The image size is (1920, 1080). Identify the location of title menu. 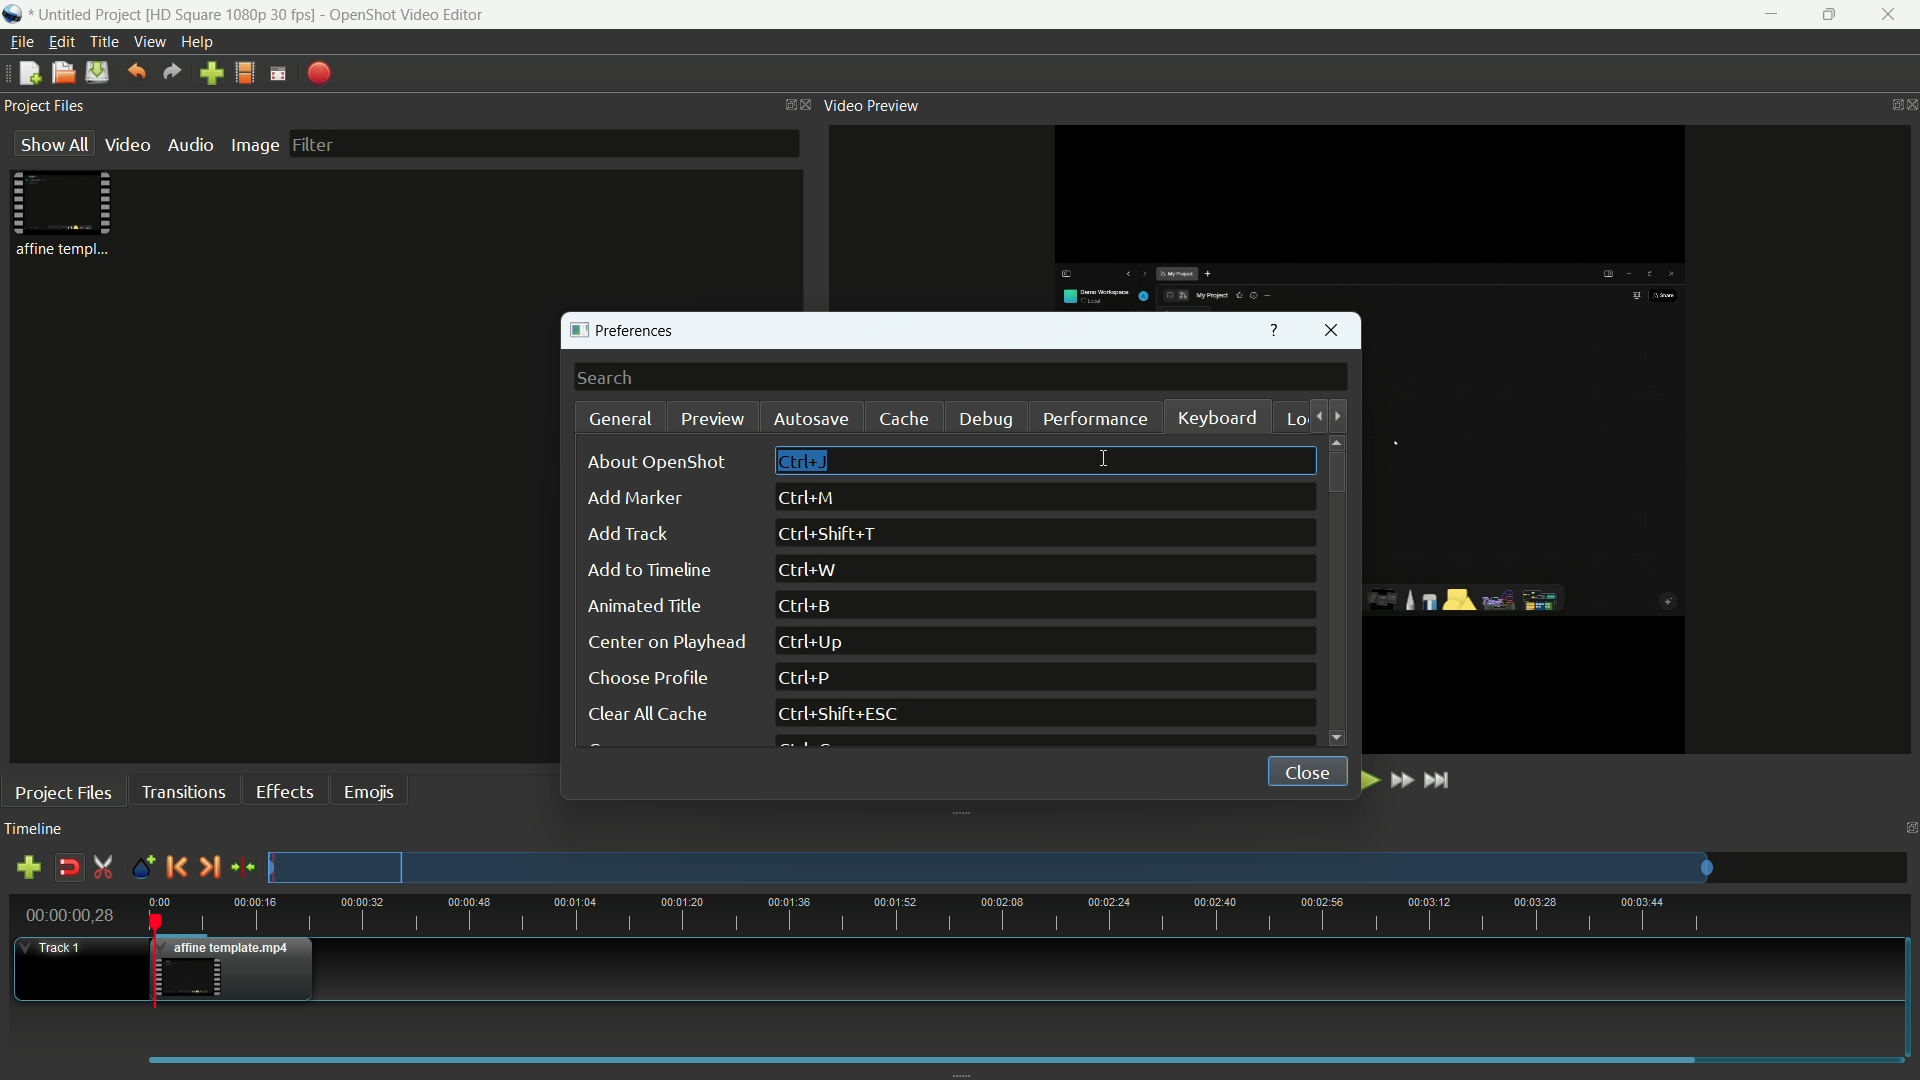
(104, 41).